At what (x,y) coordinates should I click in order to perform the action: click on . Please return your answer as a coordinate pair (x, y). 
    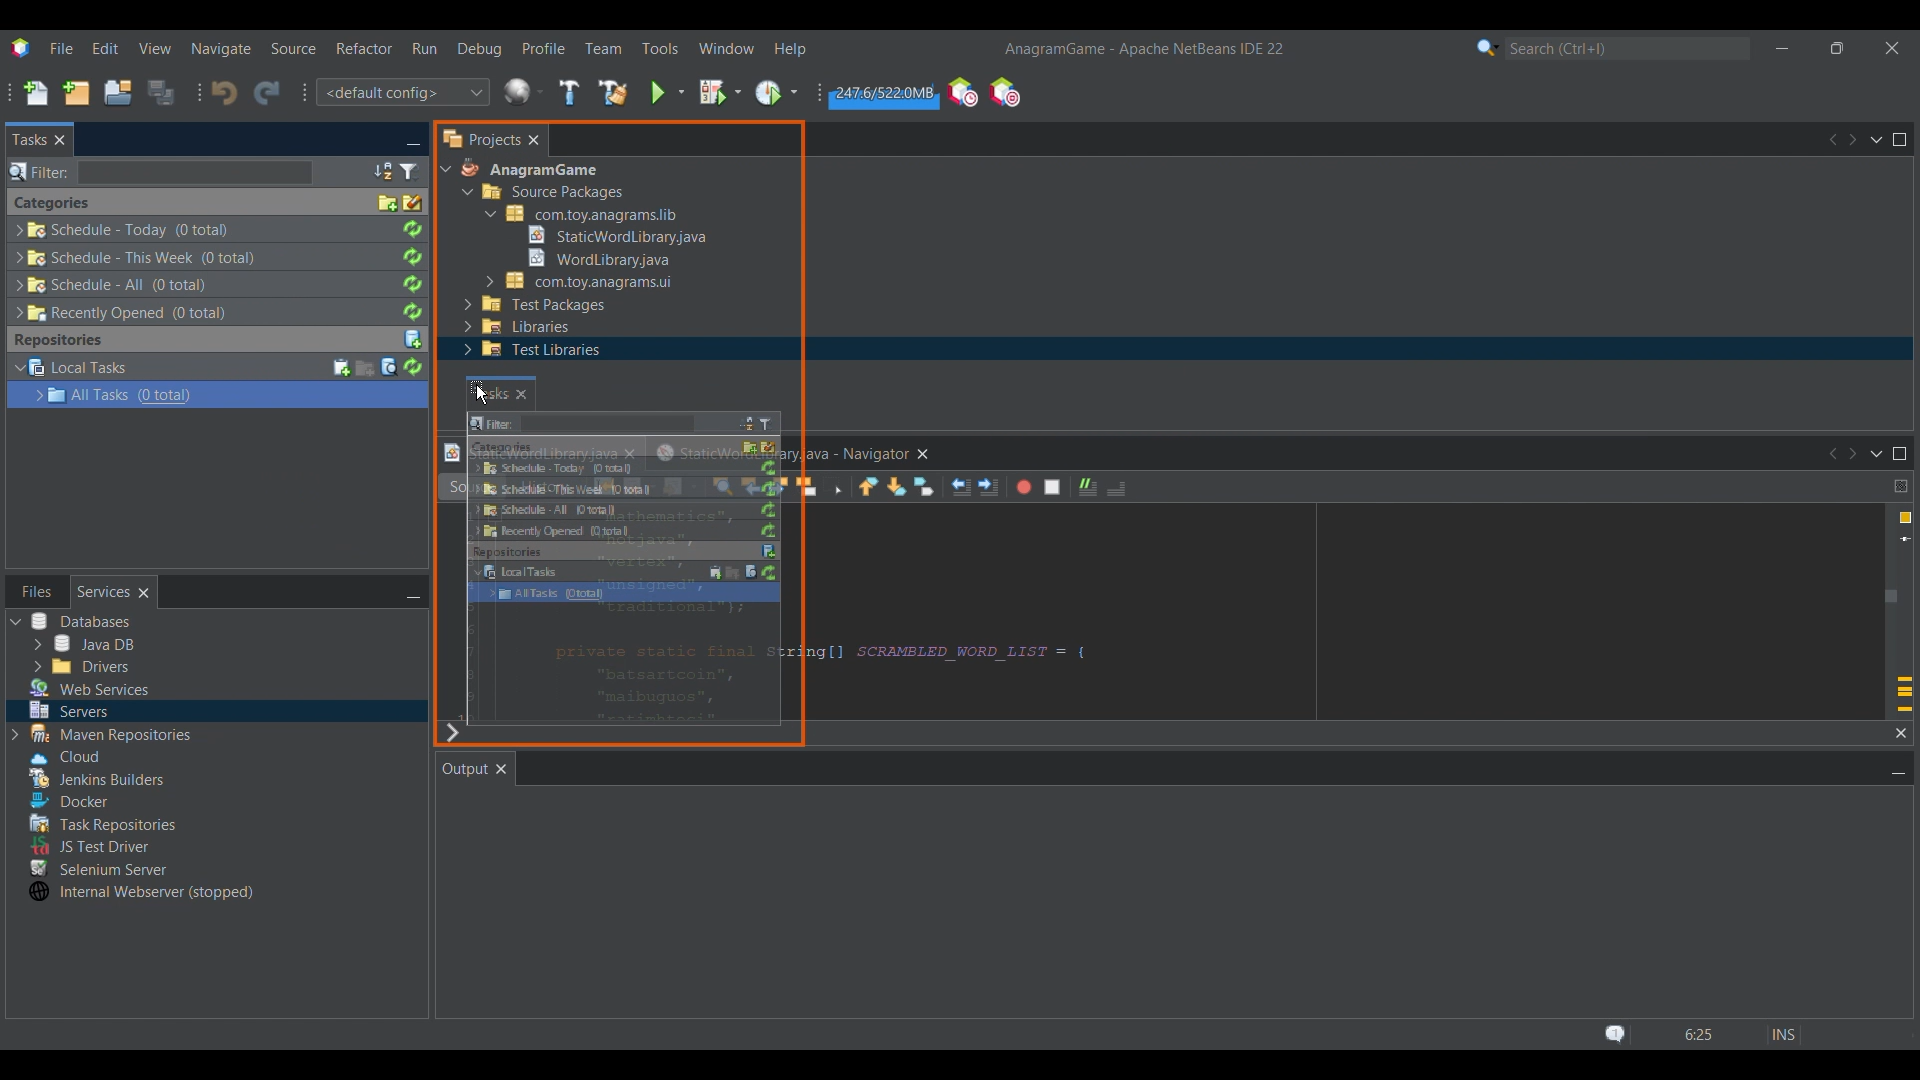
    Looking at the image, I should click on (623, 505).